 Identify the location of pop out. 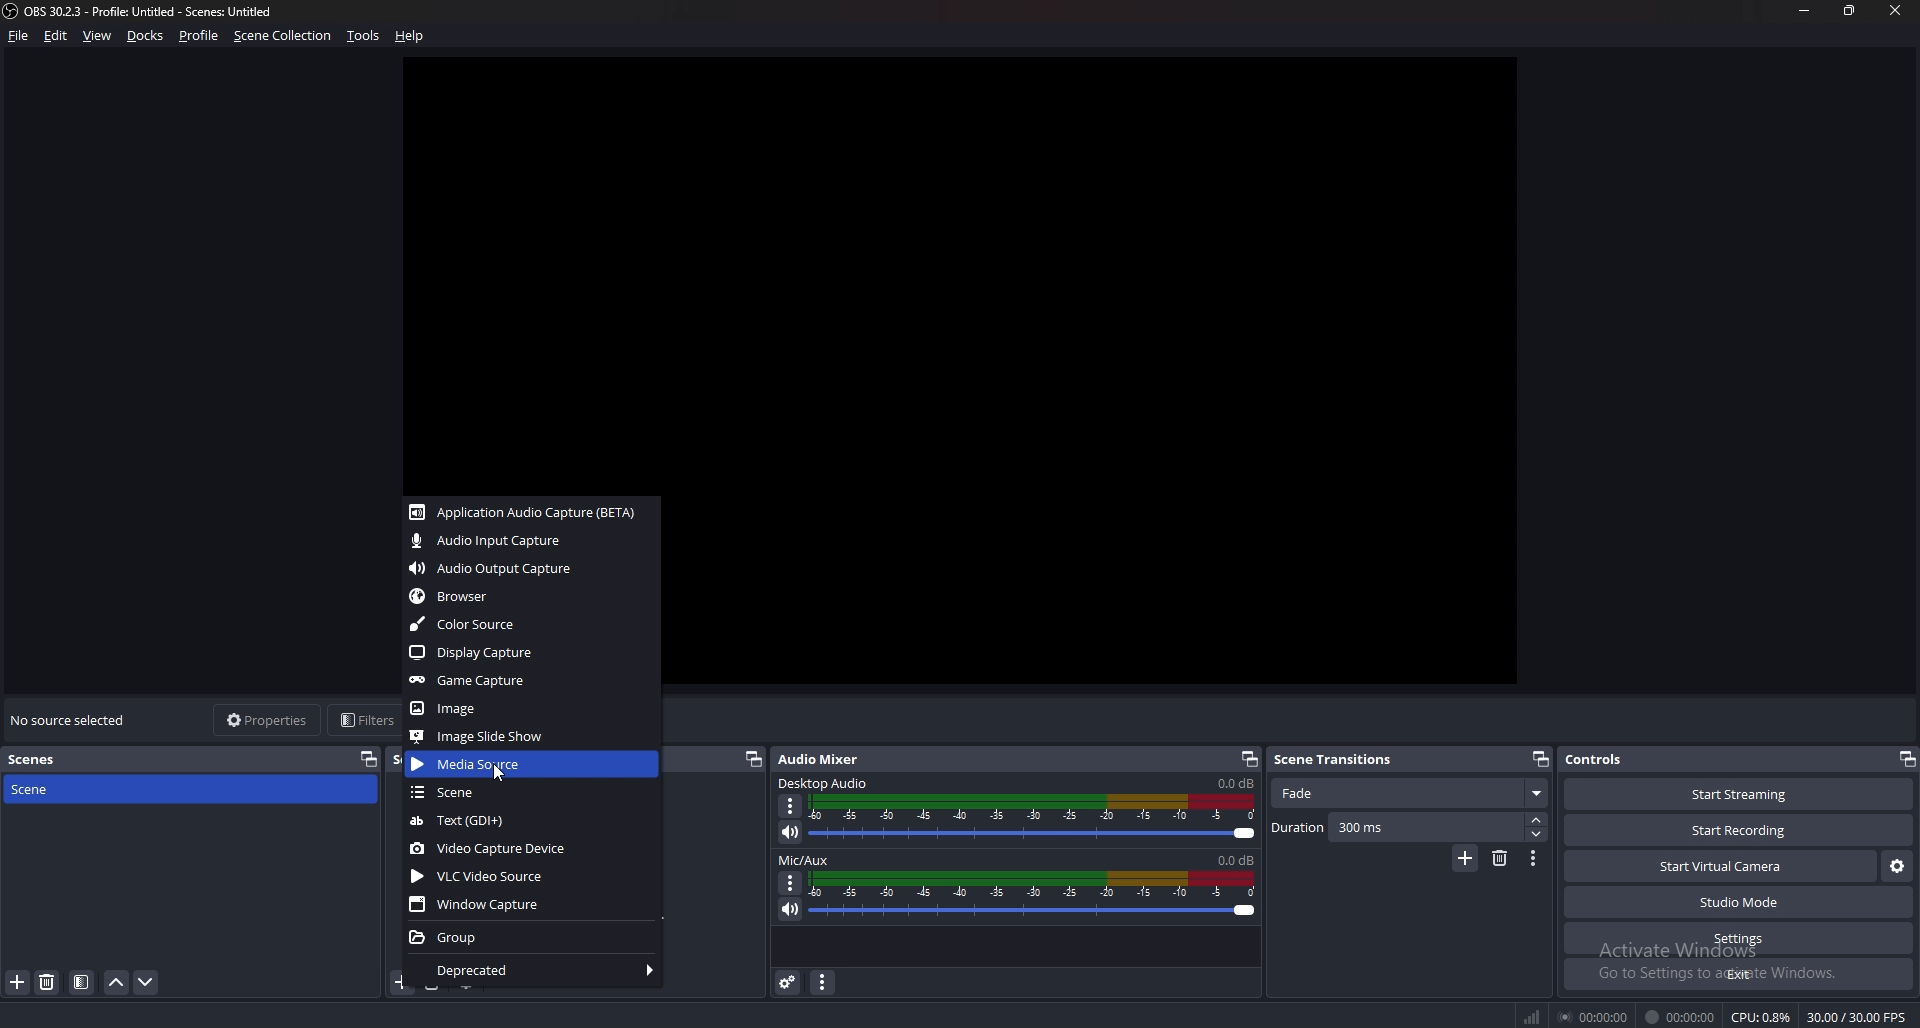
(364, 758).